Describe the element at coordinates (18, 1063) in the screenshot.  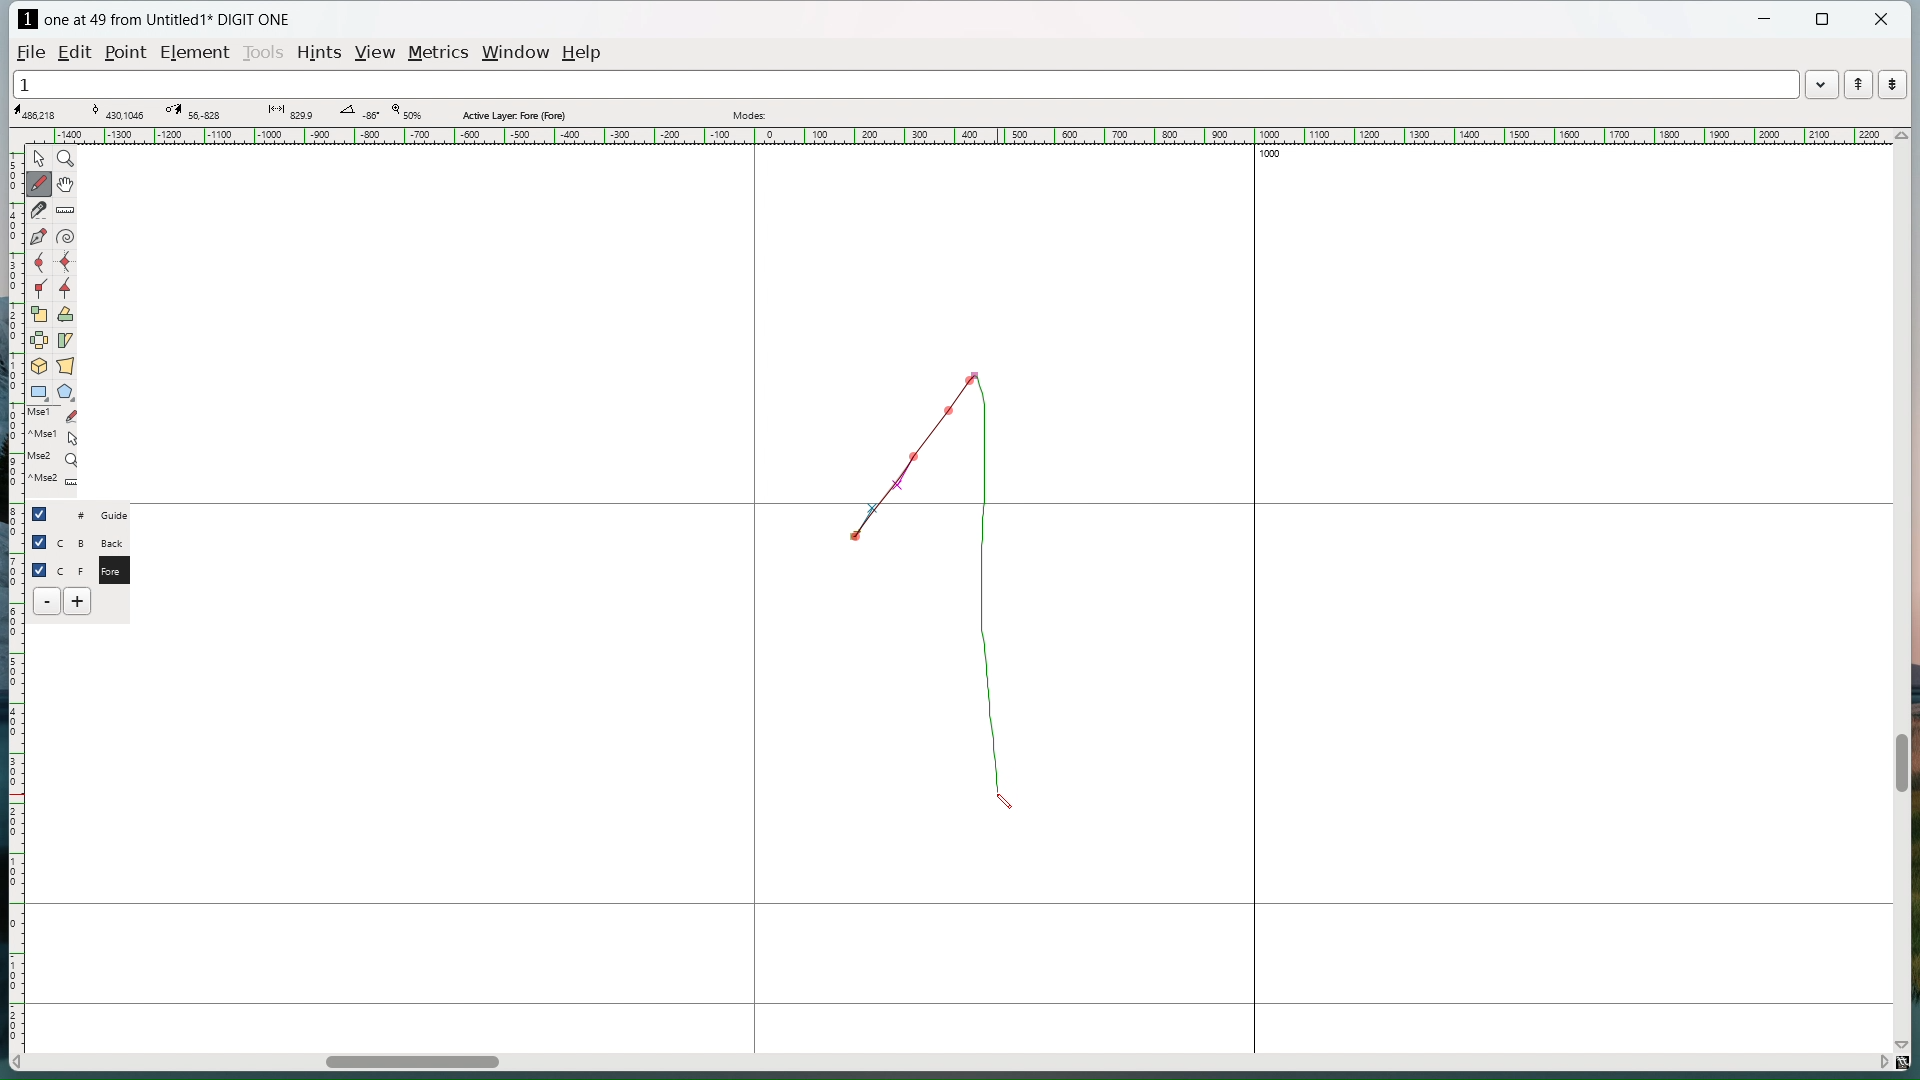
I see `scroll left` at that location.